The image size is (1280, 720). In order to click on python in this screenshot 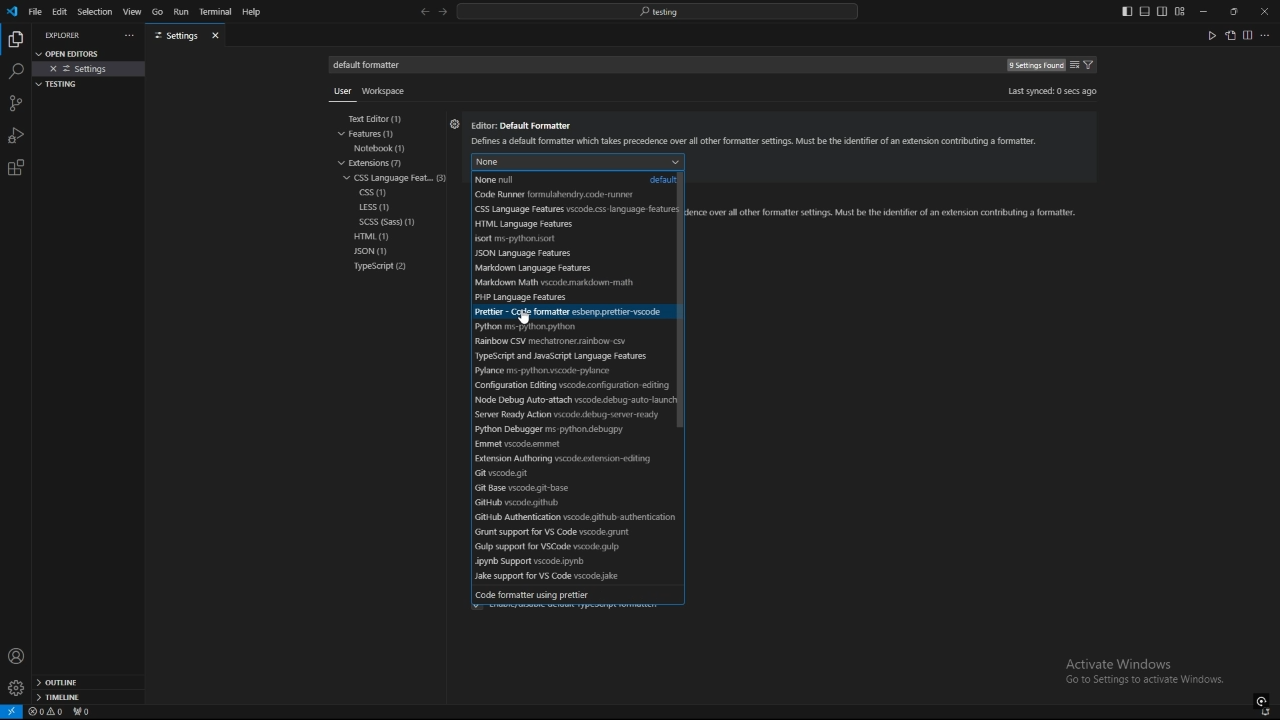, I will do `click(543, 326)`.